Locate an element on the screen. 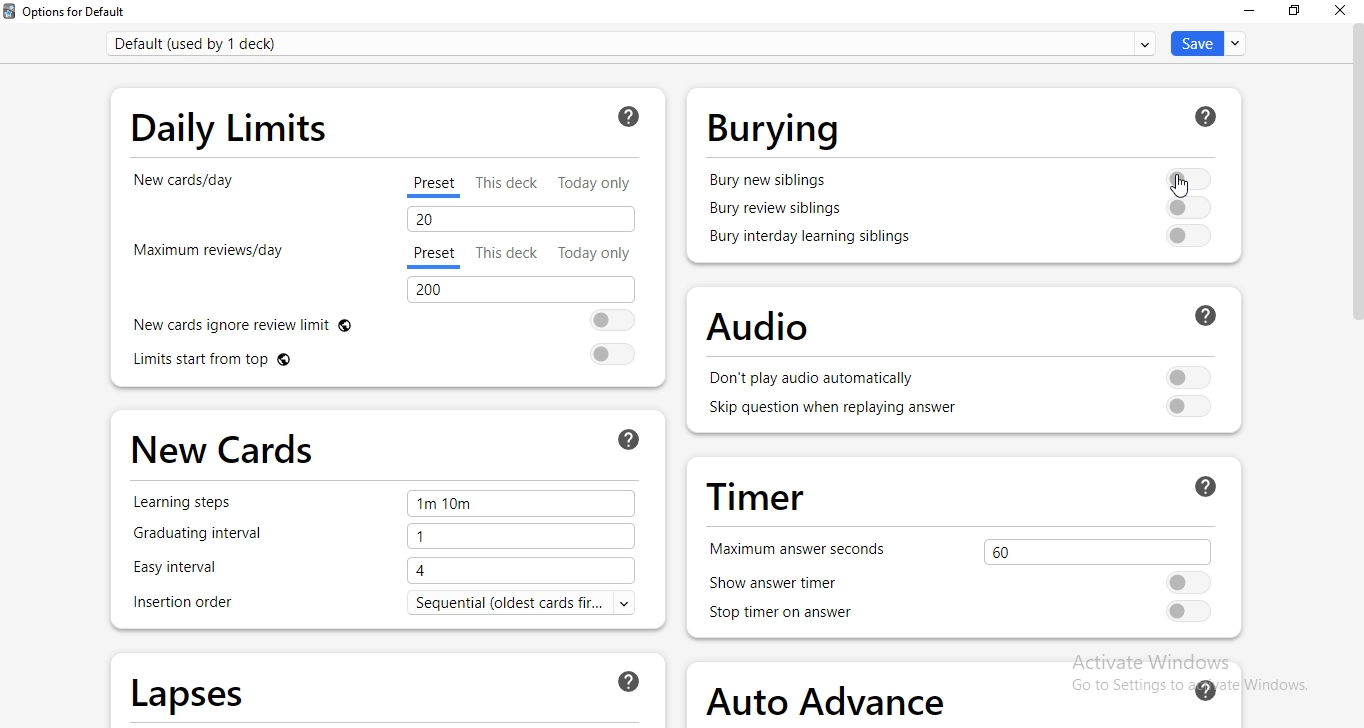 The image size is (1364, 728). stop timer on answer is located at coordinates (794, 614).